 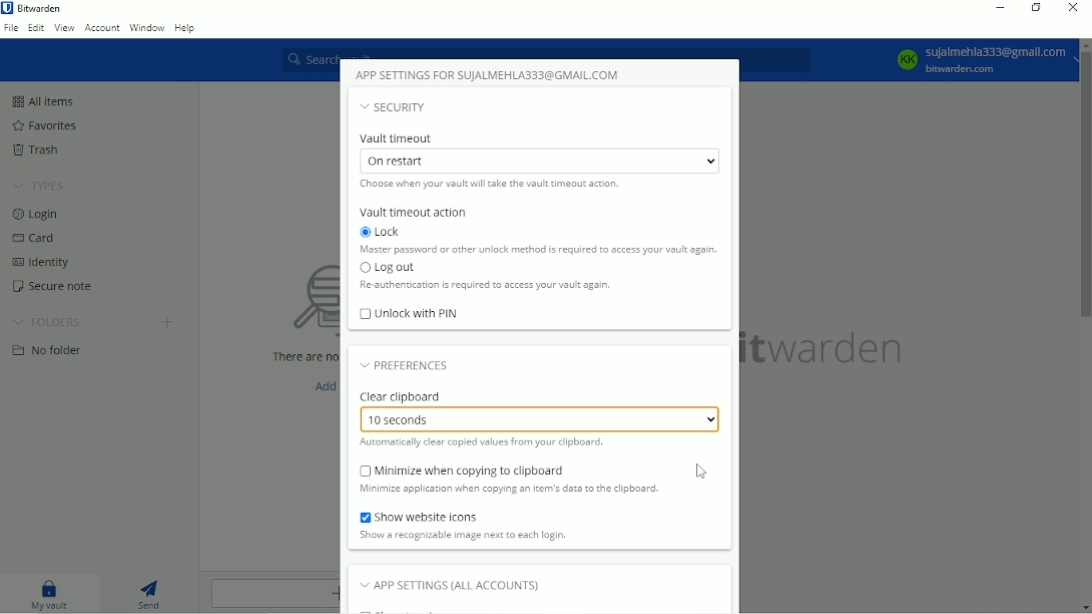 What do you see at coordinates (395, 110) in the screenshot?
I see `Security` at bounding box center [395, 110].